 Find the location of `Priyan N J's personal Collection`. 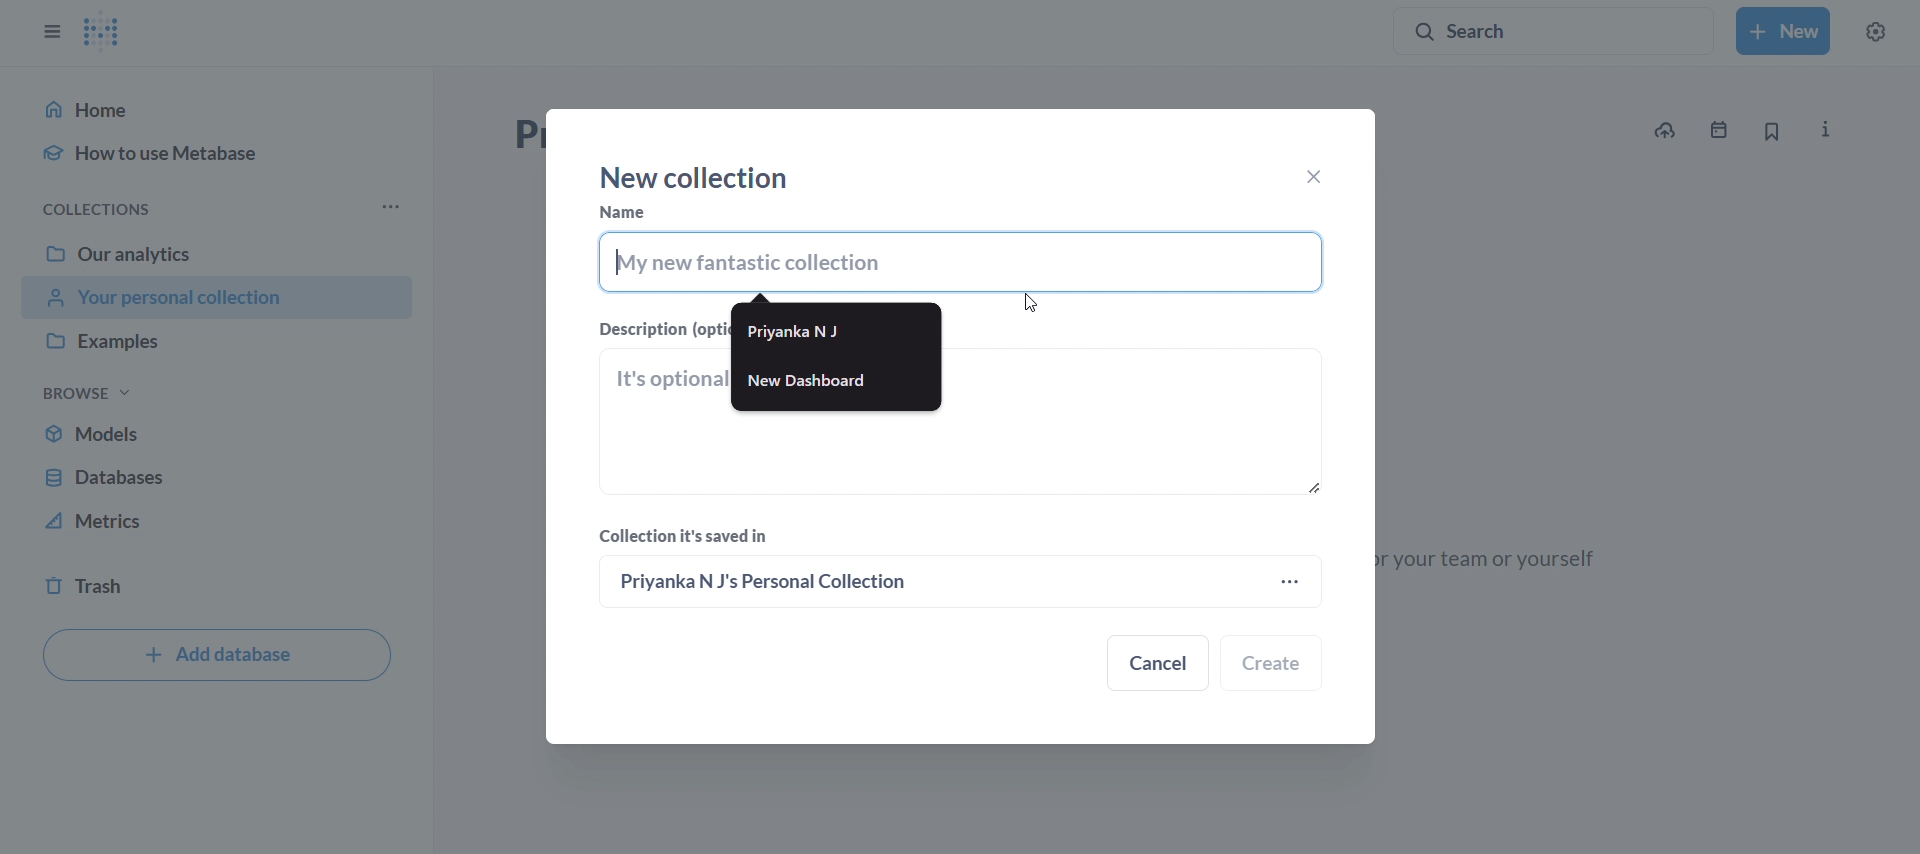

Priyan N J's personal Collection is located at coordinates (925, 580).